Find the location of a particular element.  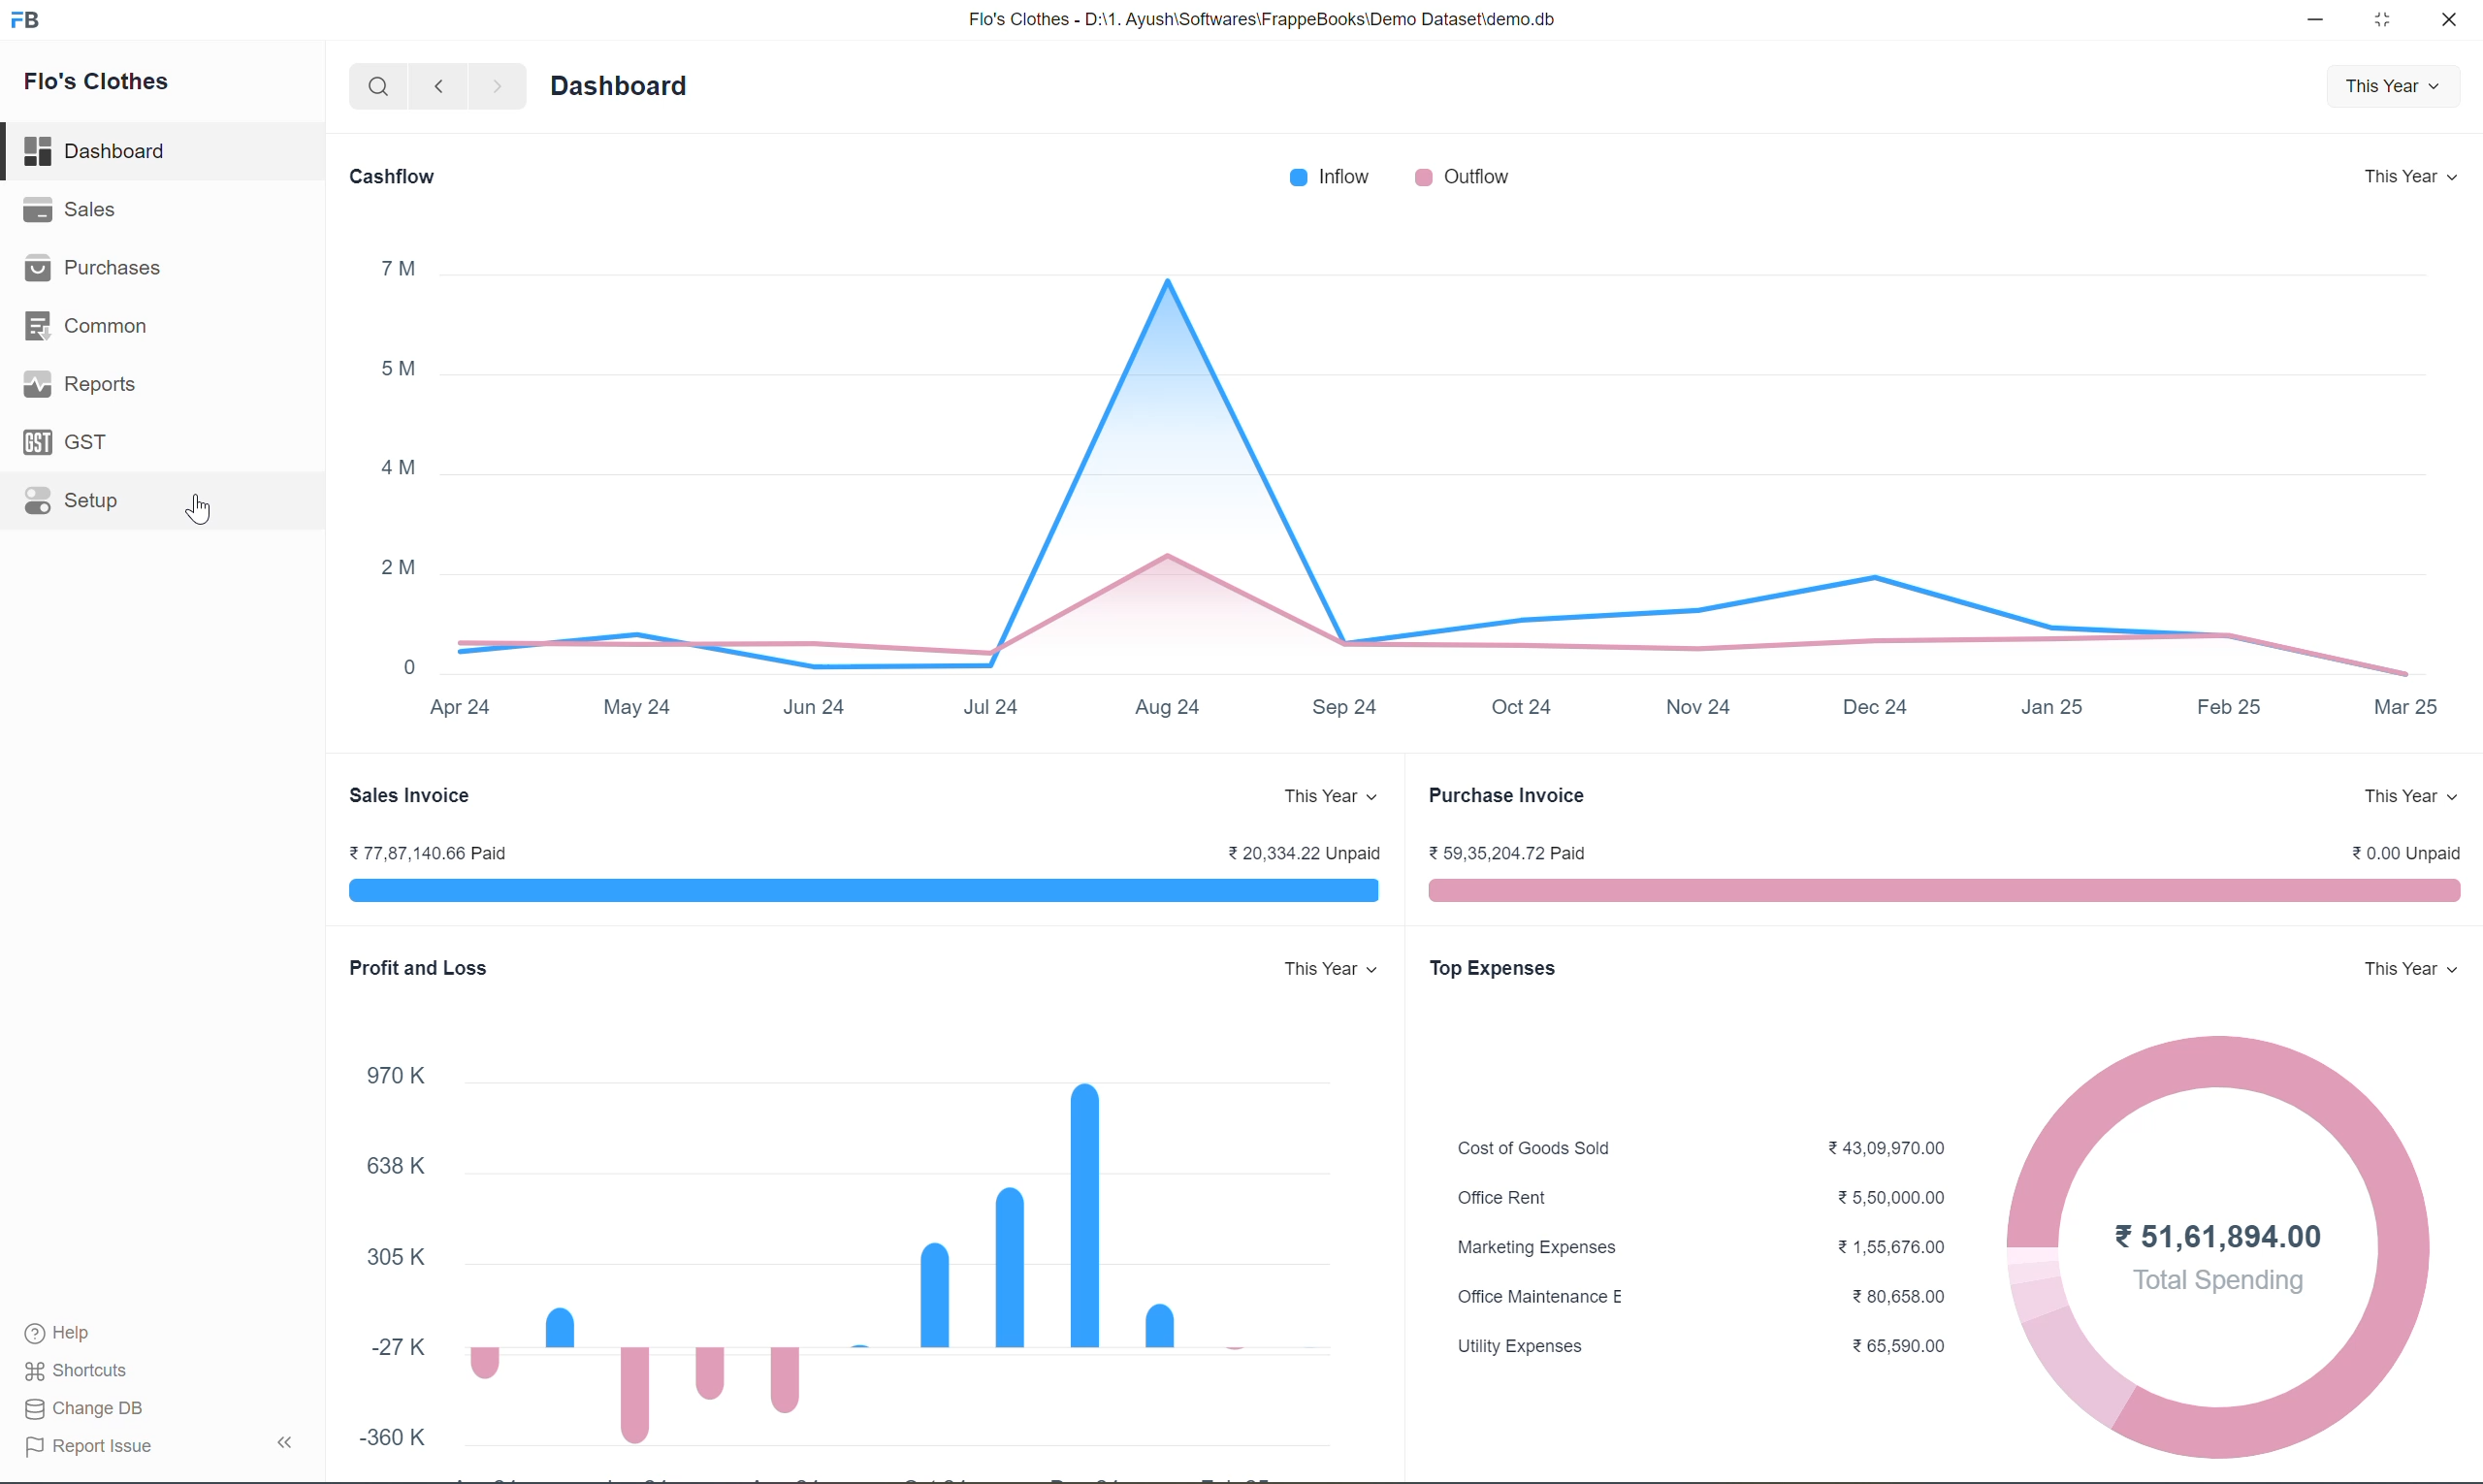

Dashboard is located at coordinates (98, 154).